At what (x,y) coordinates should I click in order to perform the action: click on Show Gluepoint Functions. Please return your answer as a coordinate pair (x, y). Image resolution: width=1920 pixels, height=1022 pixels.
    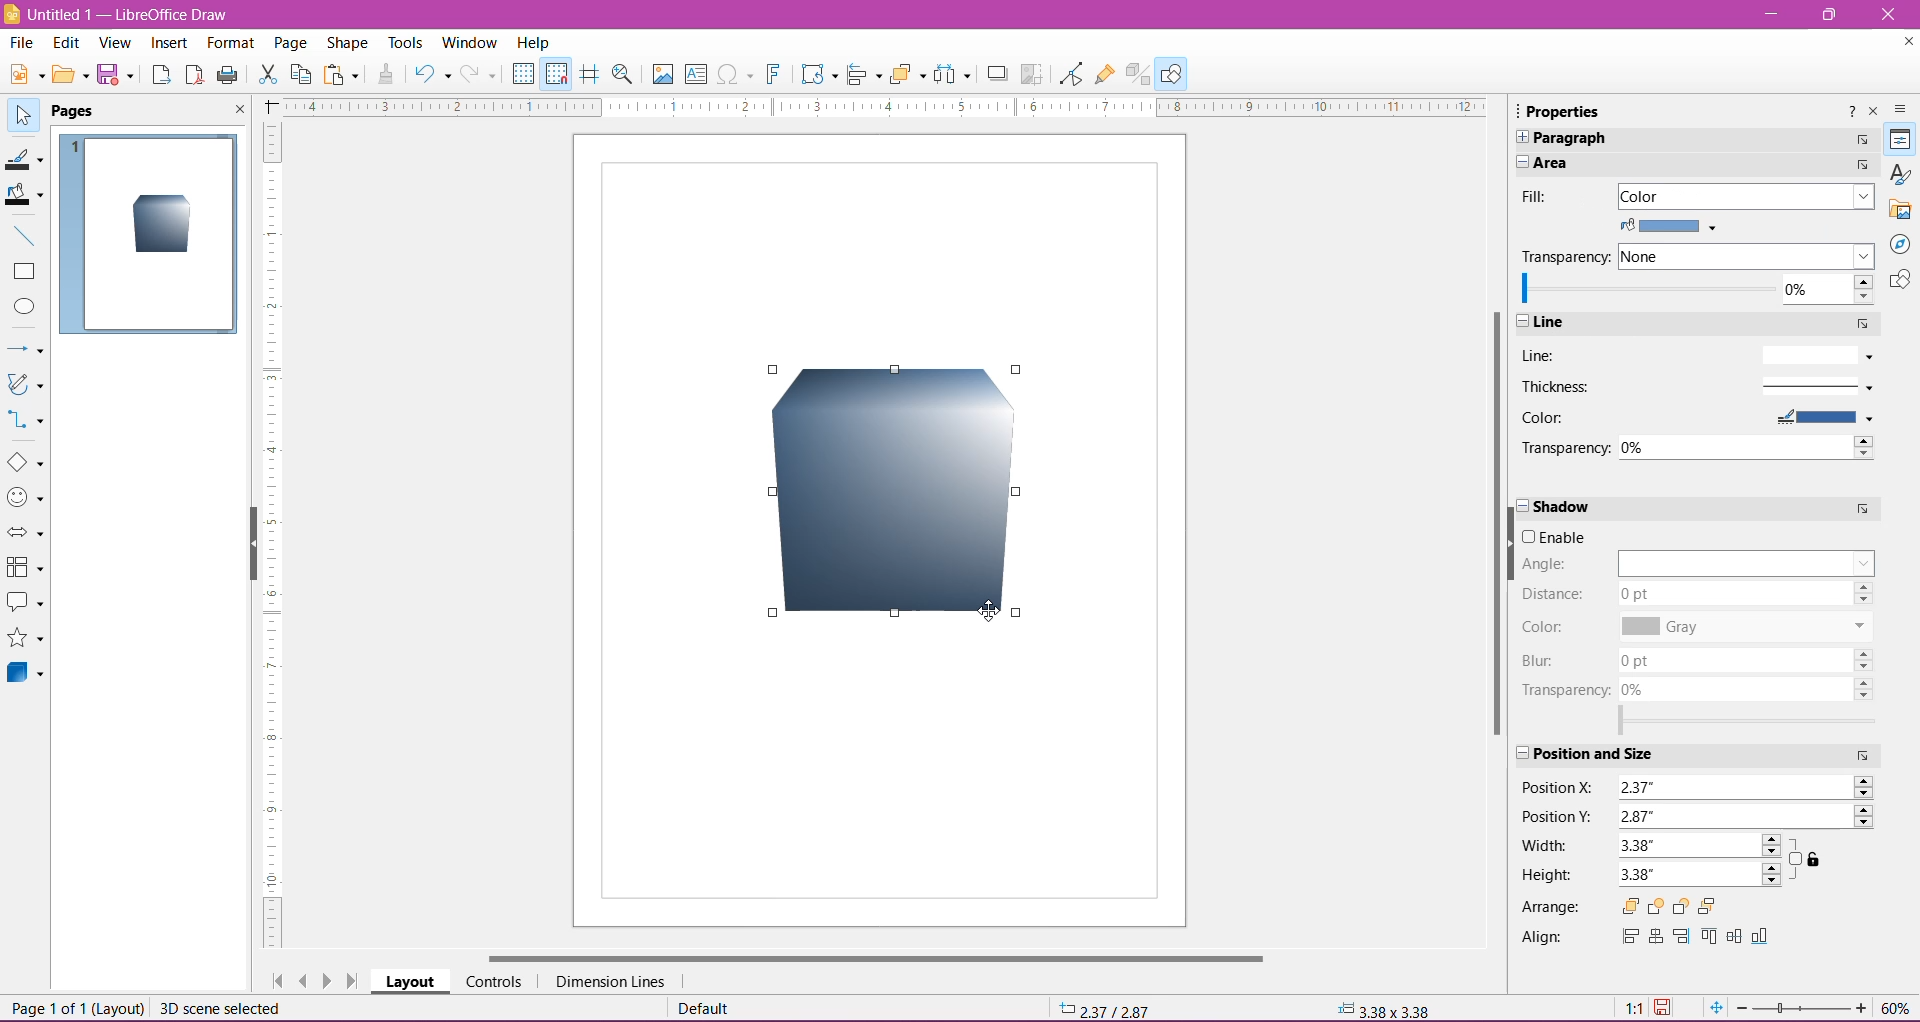
    Looking at the image, I should click on (1106, 75).